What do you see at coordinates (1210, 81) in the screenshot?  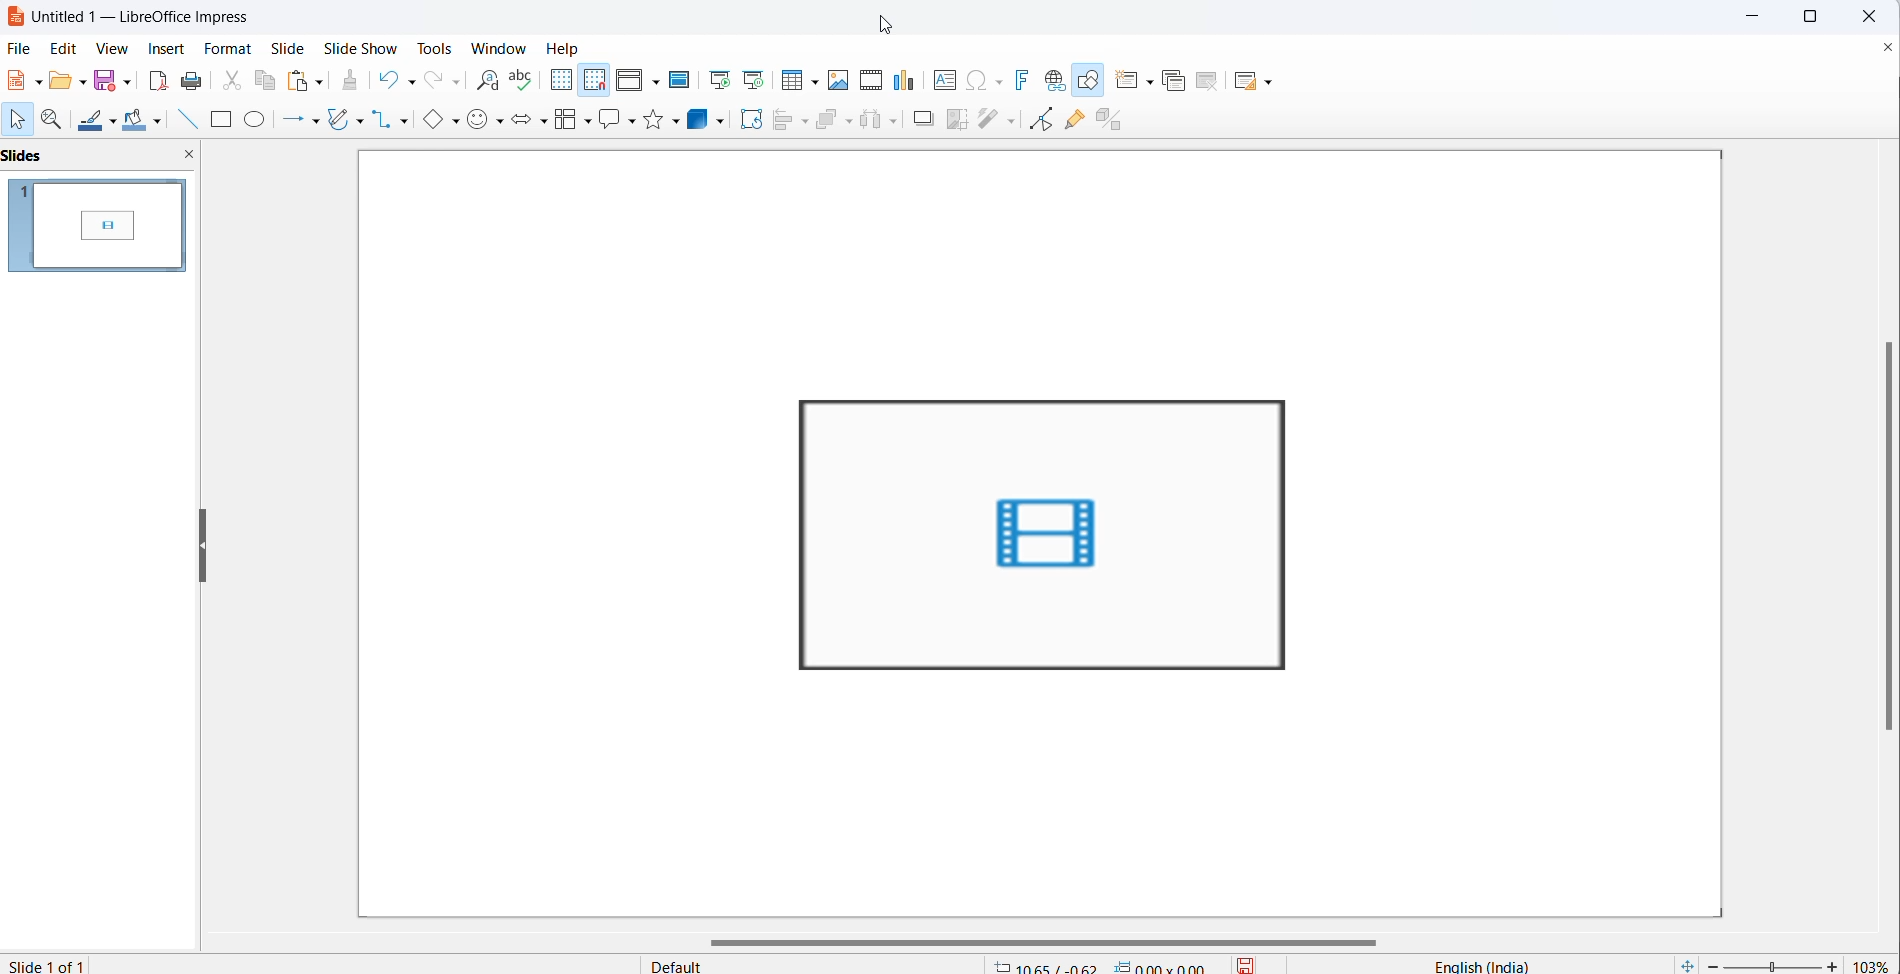 I see `delete slide` at bounding box center [1210, 81].